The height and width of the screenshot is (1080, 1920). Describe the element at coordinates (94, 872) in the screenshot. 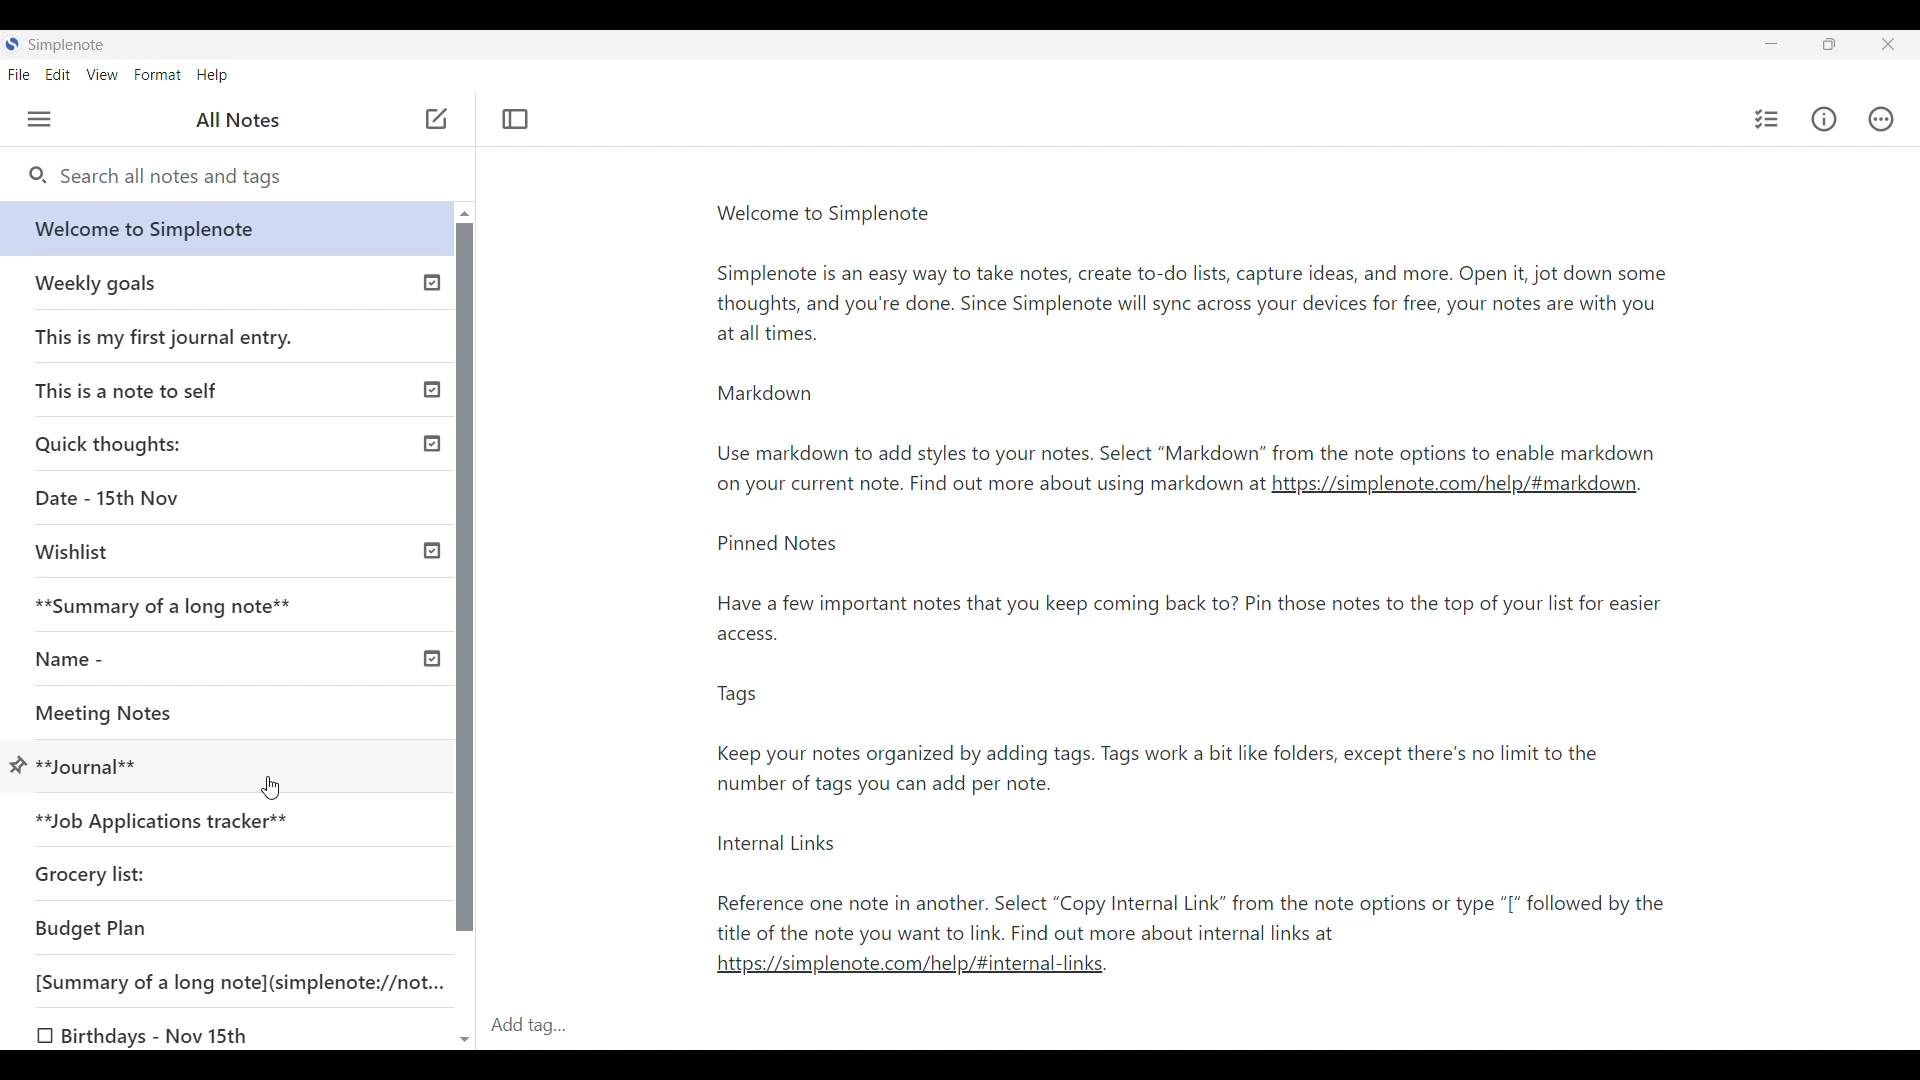

I see `Grocery list:` at that location.